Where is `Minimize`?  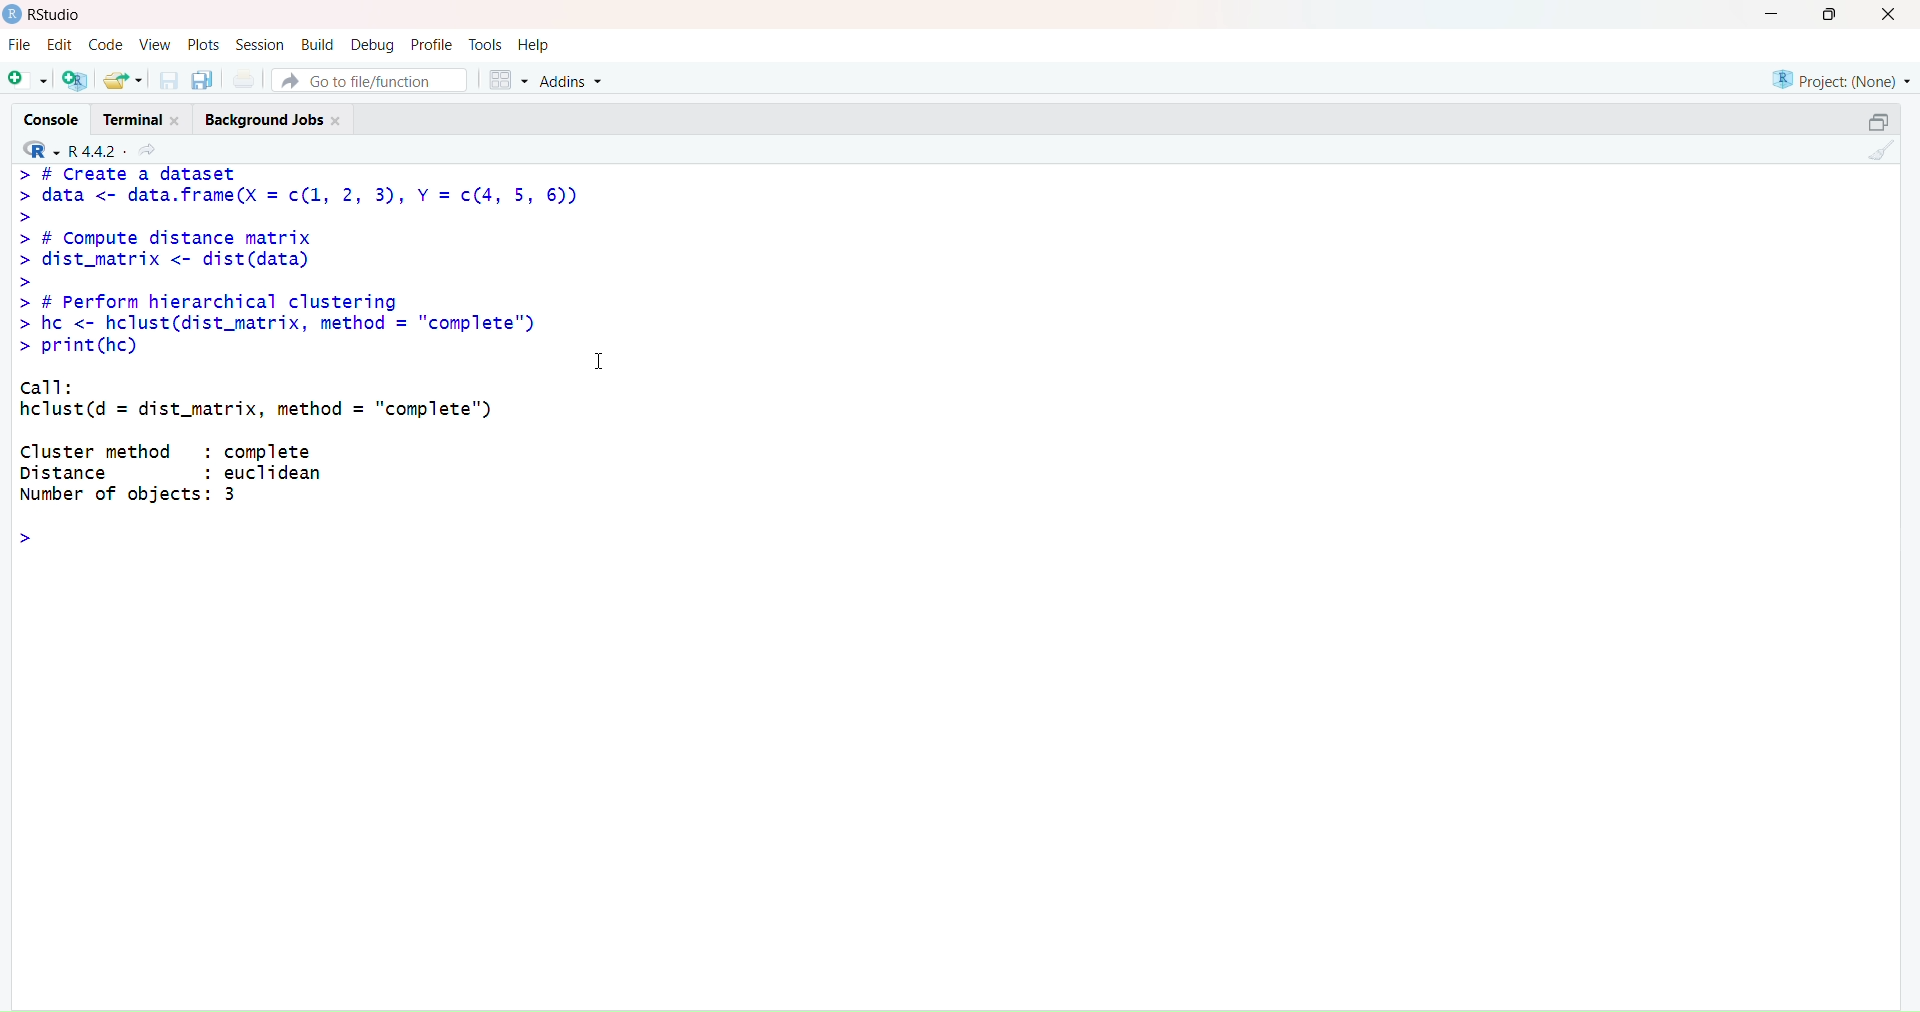 Minimize is located at coordinates (1774, 18).